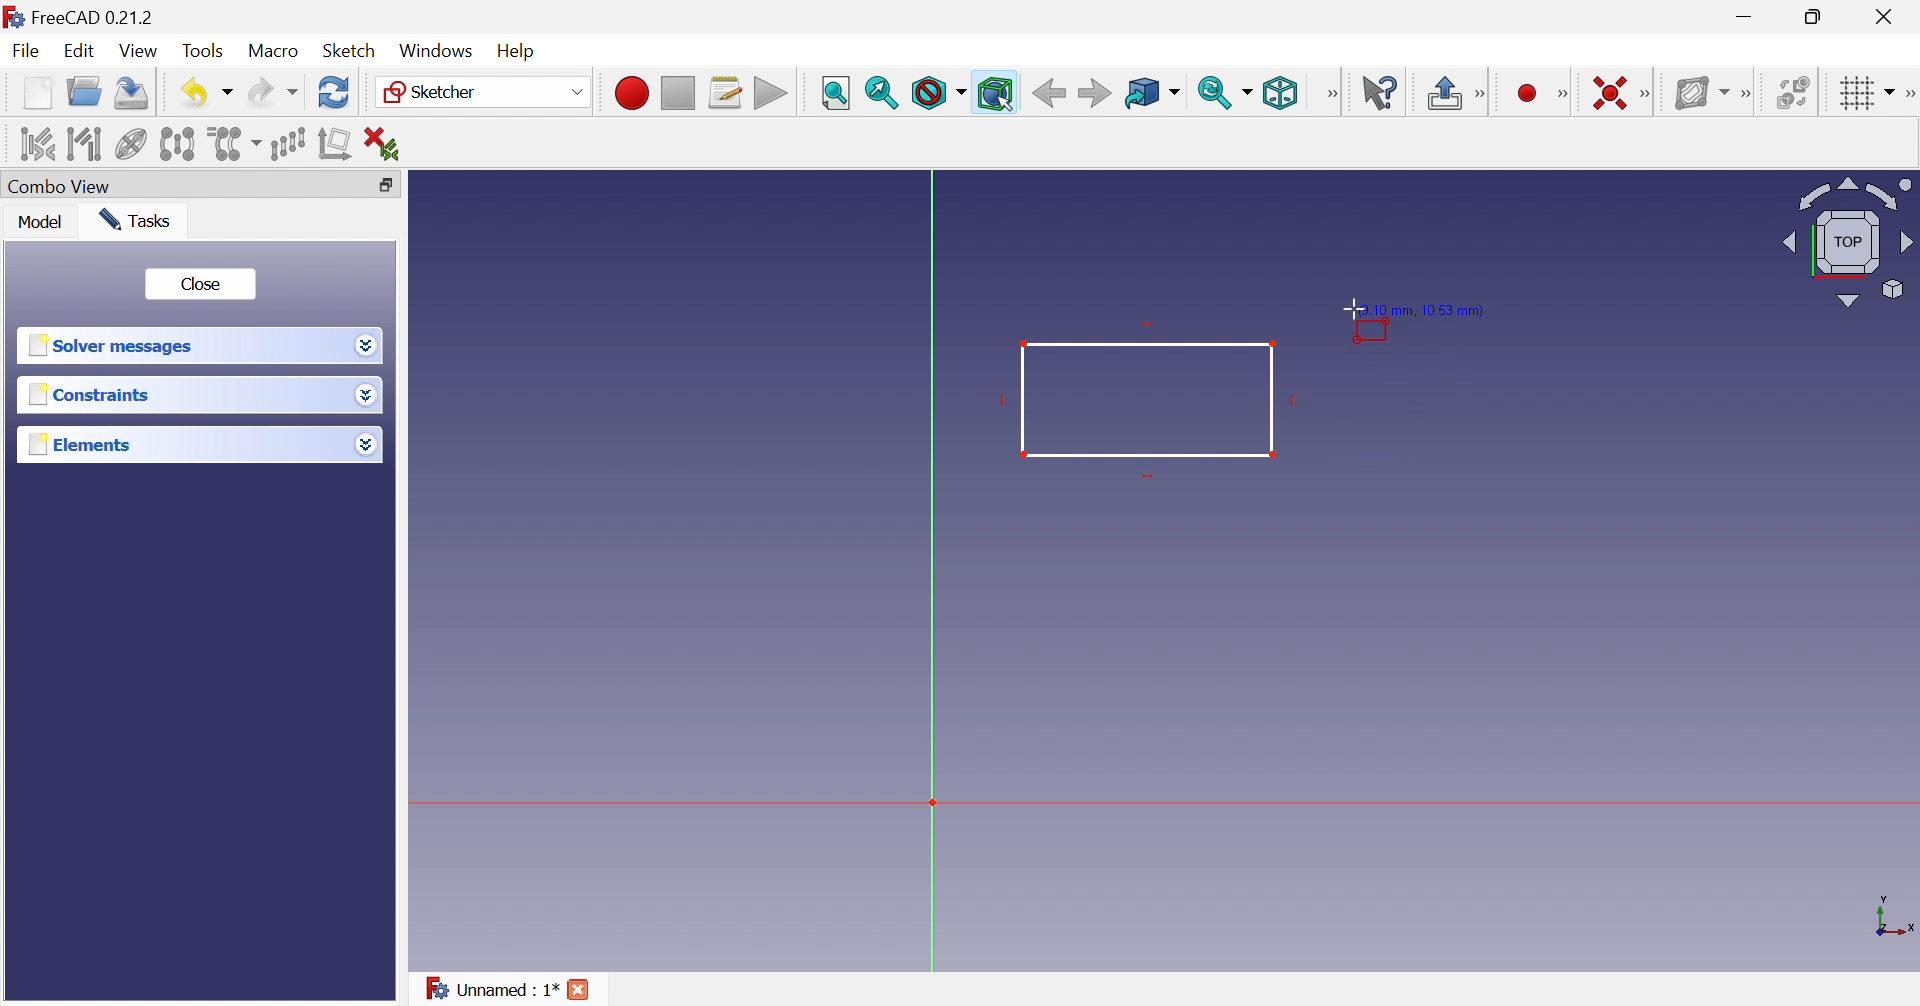 The height and width of the screenshot is (1006, 1920). What do you see at coordinates (1891, 915) in the screenshot?
I see `x, y axis` at bounding box center [1891, 915].